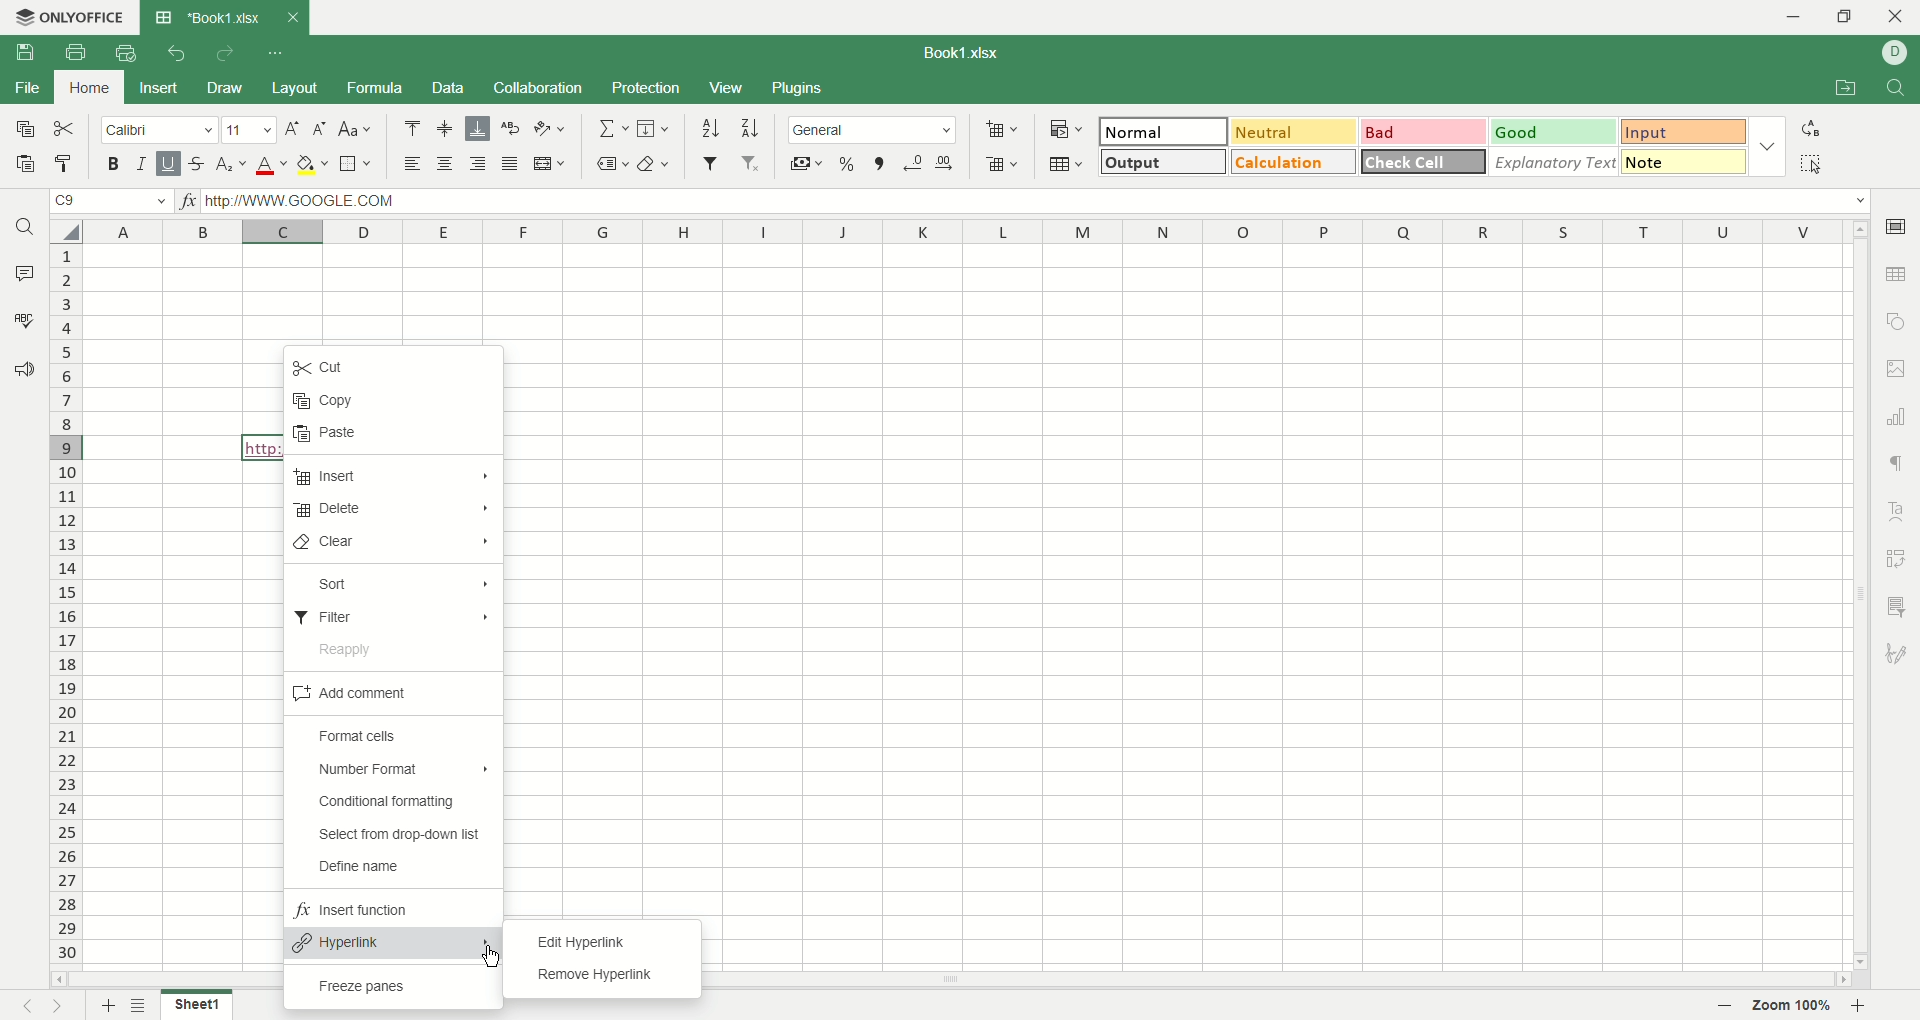  Describe the element at coordinates (109, 1004) in the screenshot. I see `new sheet` at that location.